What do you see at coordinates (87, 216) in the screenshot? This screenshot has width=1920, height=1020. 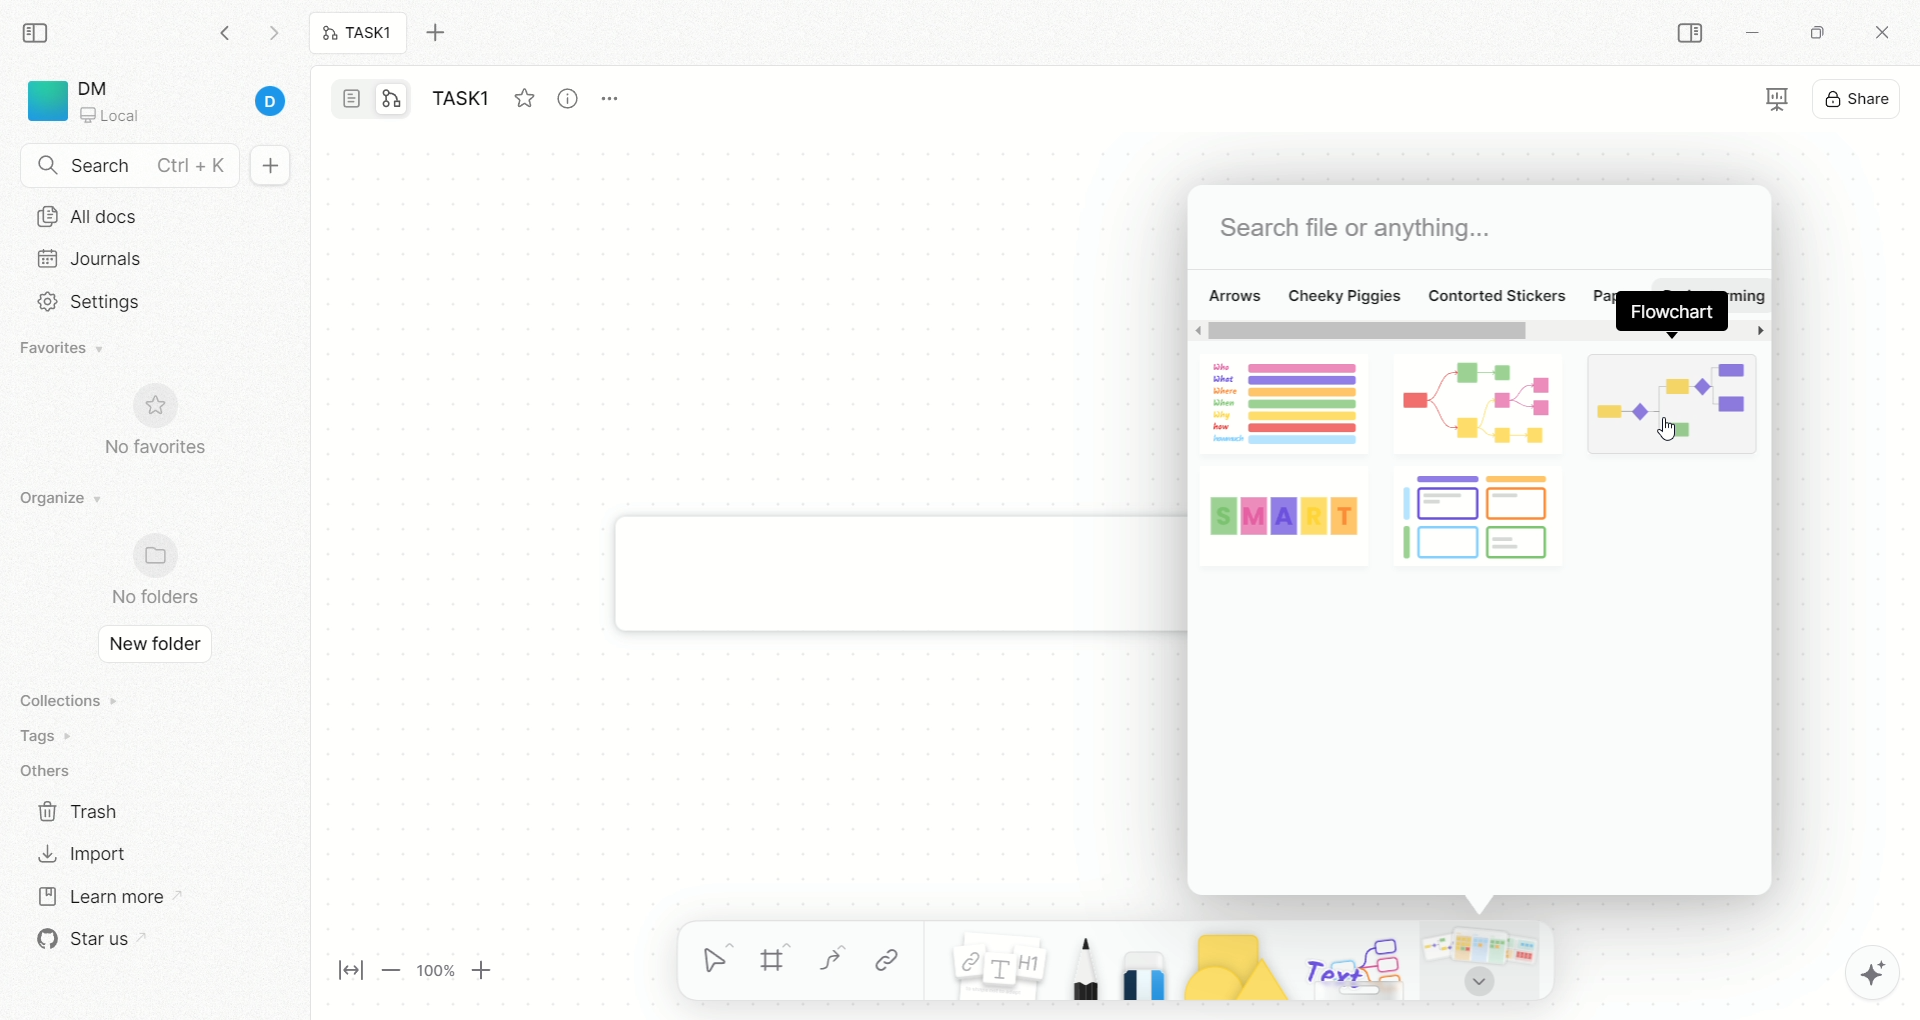 I see `all docs` at bounding box center [87, 216].